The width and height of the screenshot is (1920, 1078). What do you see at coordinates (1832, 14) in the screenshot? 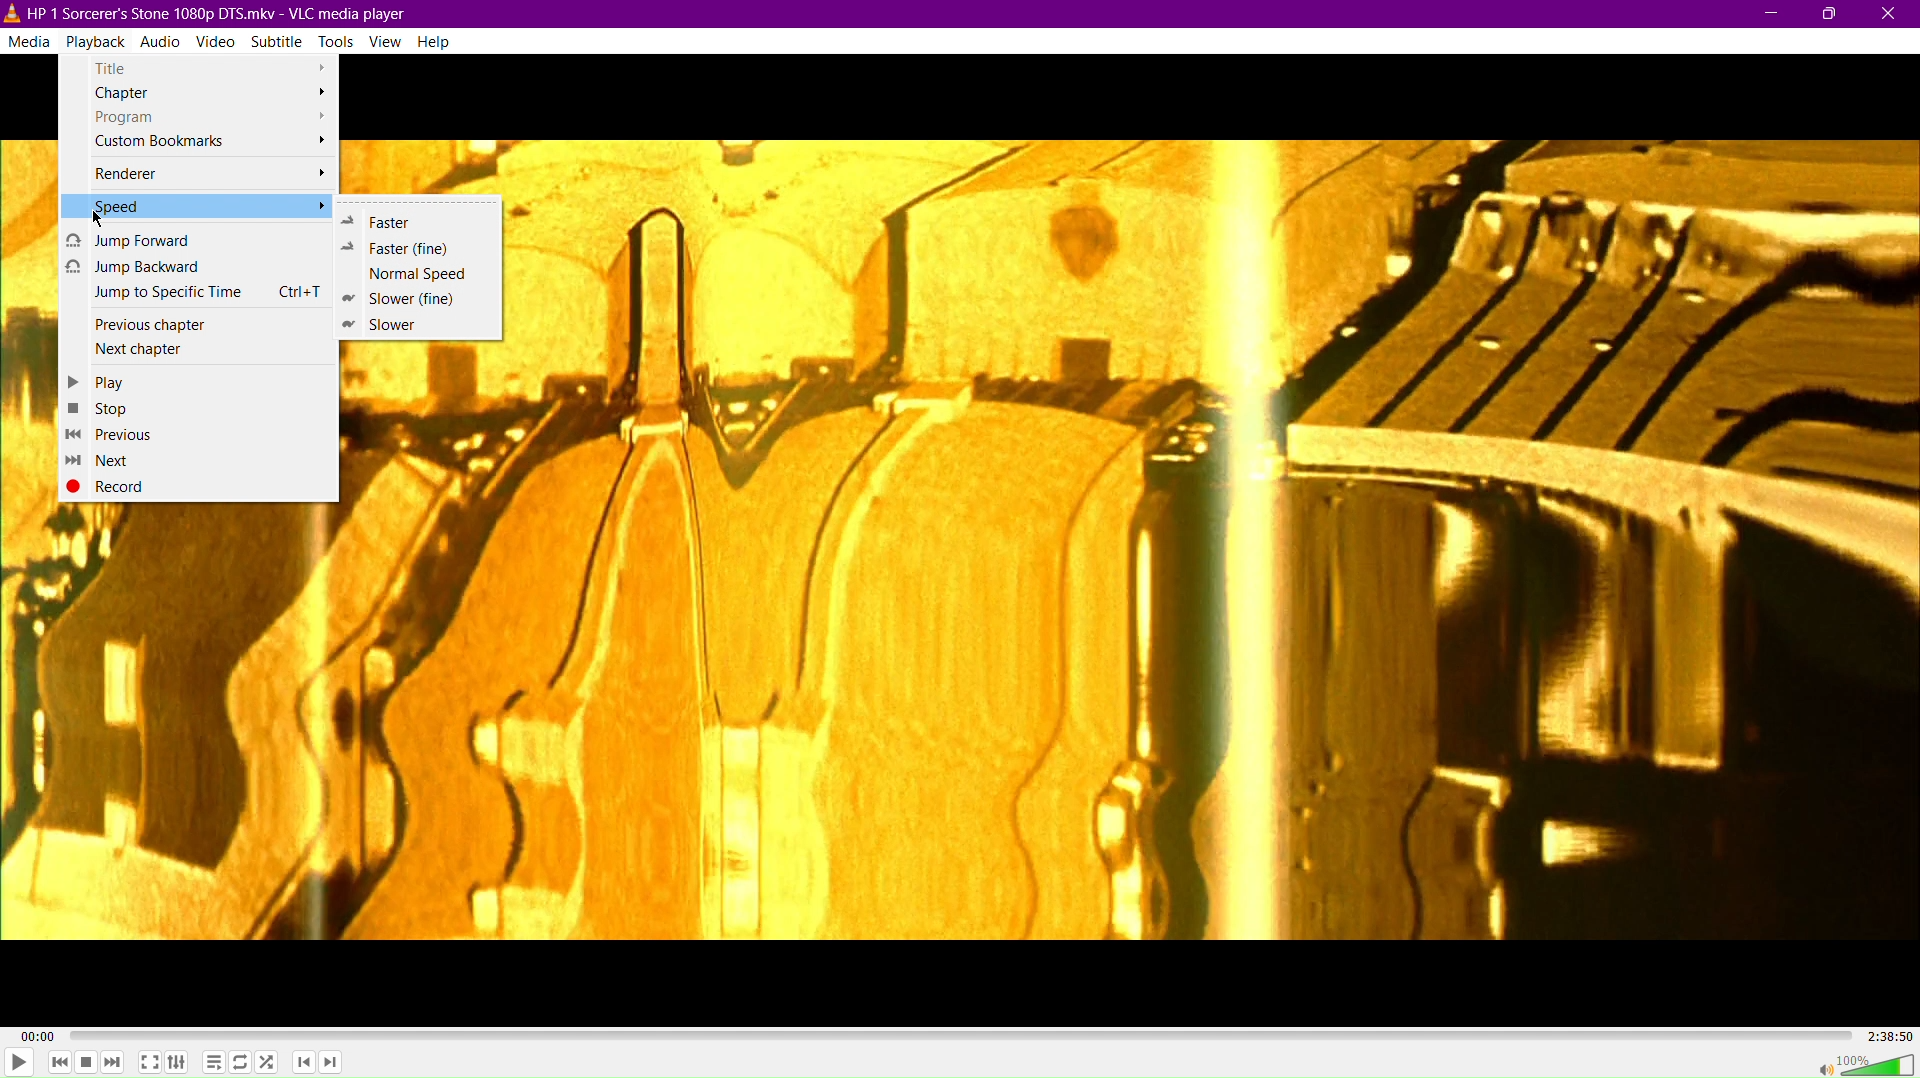
I see `Maximize` at bounding box center [1832, 14].